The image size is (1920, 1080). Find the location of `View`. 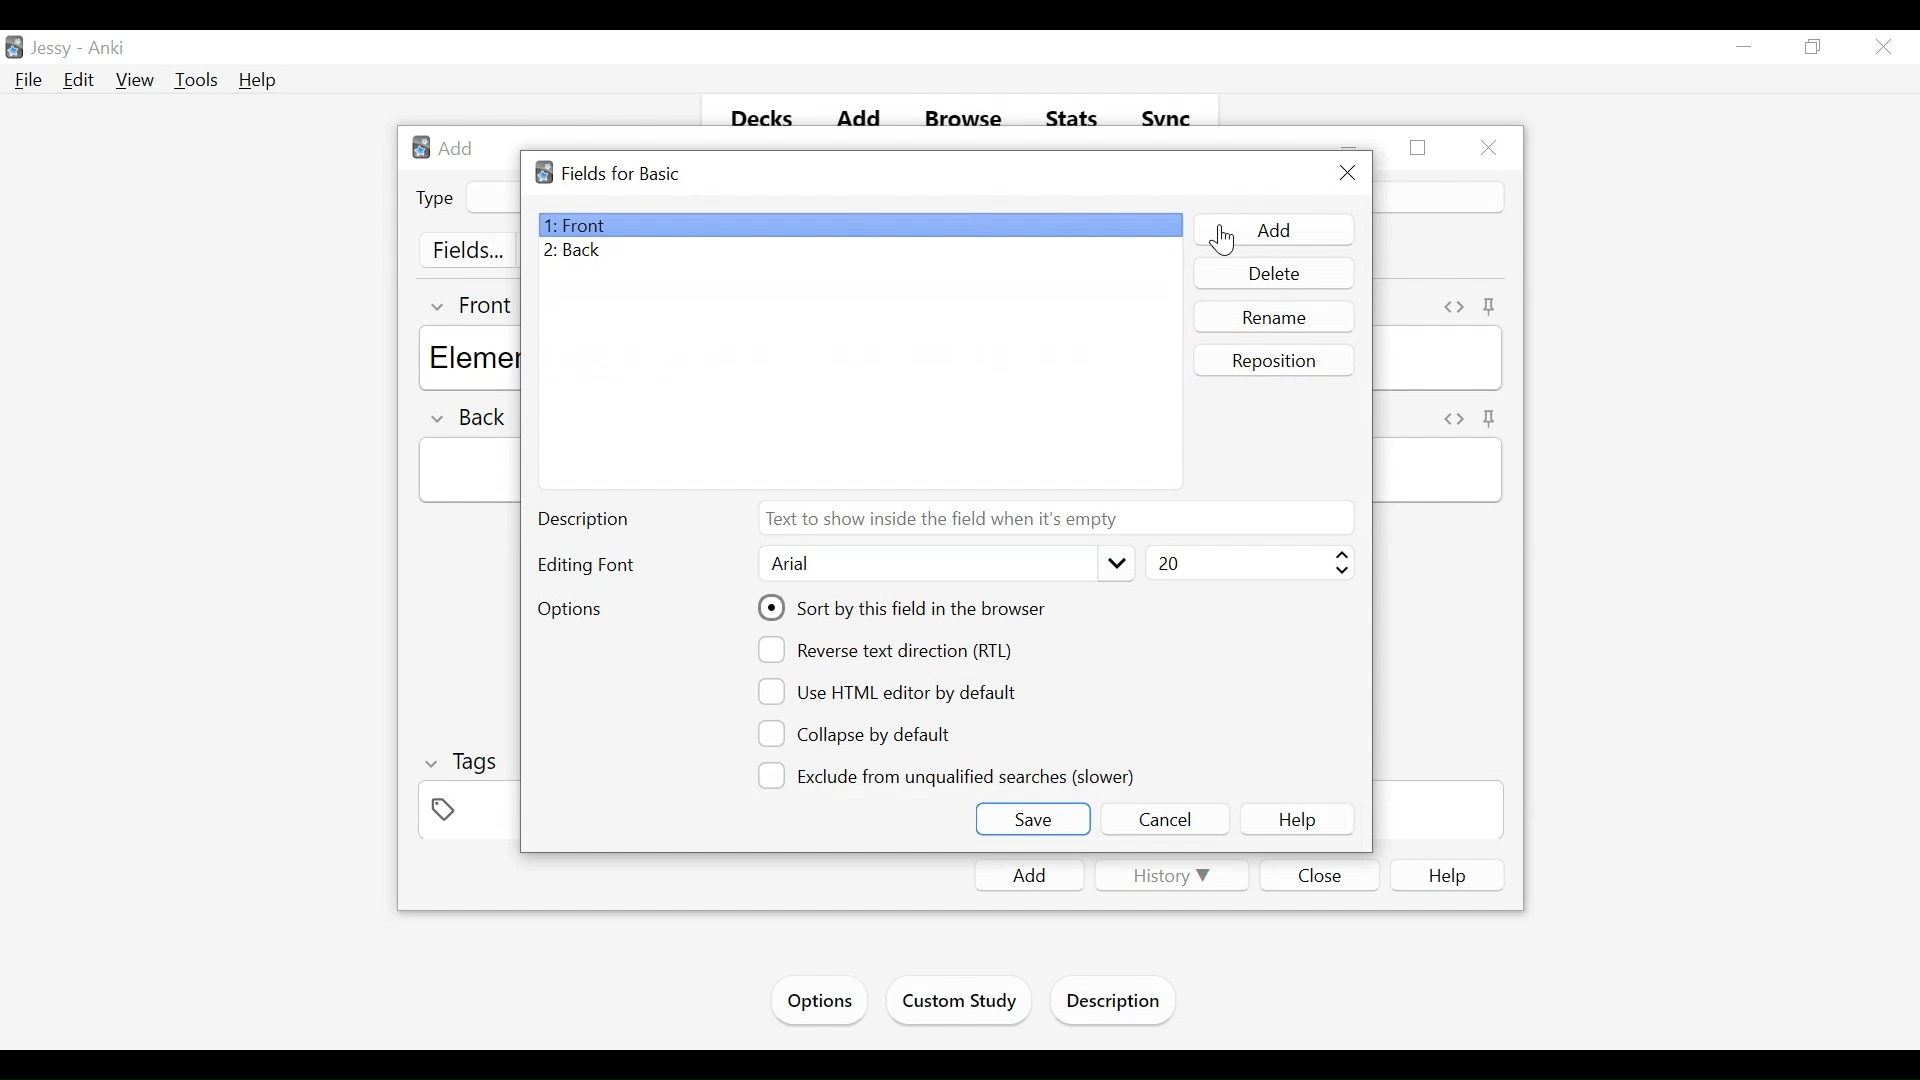

View is located at coordinates (136, 81).